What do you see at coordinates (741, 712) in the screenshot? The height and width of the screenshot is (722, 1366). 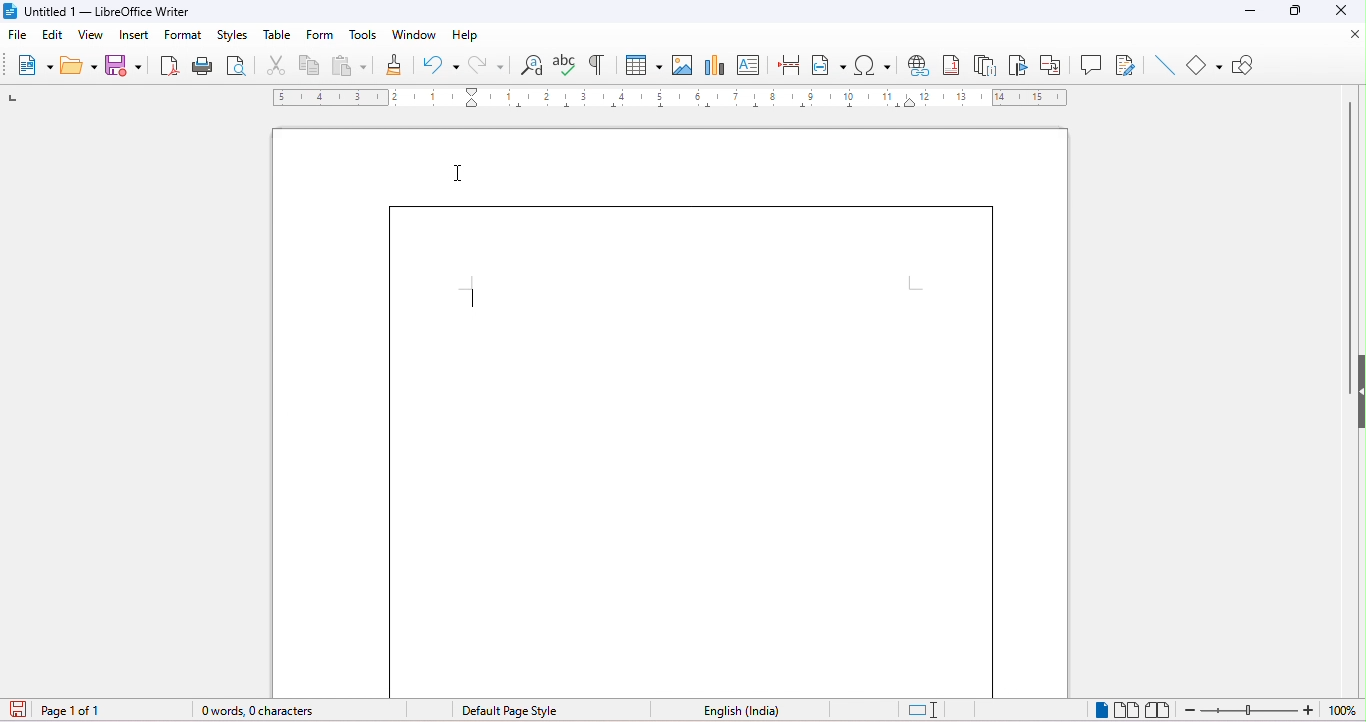 I see `text language` at bounding box center [741, 712].